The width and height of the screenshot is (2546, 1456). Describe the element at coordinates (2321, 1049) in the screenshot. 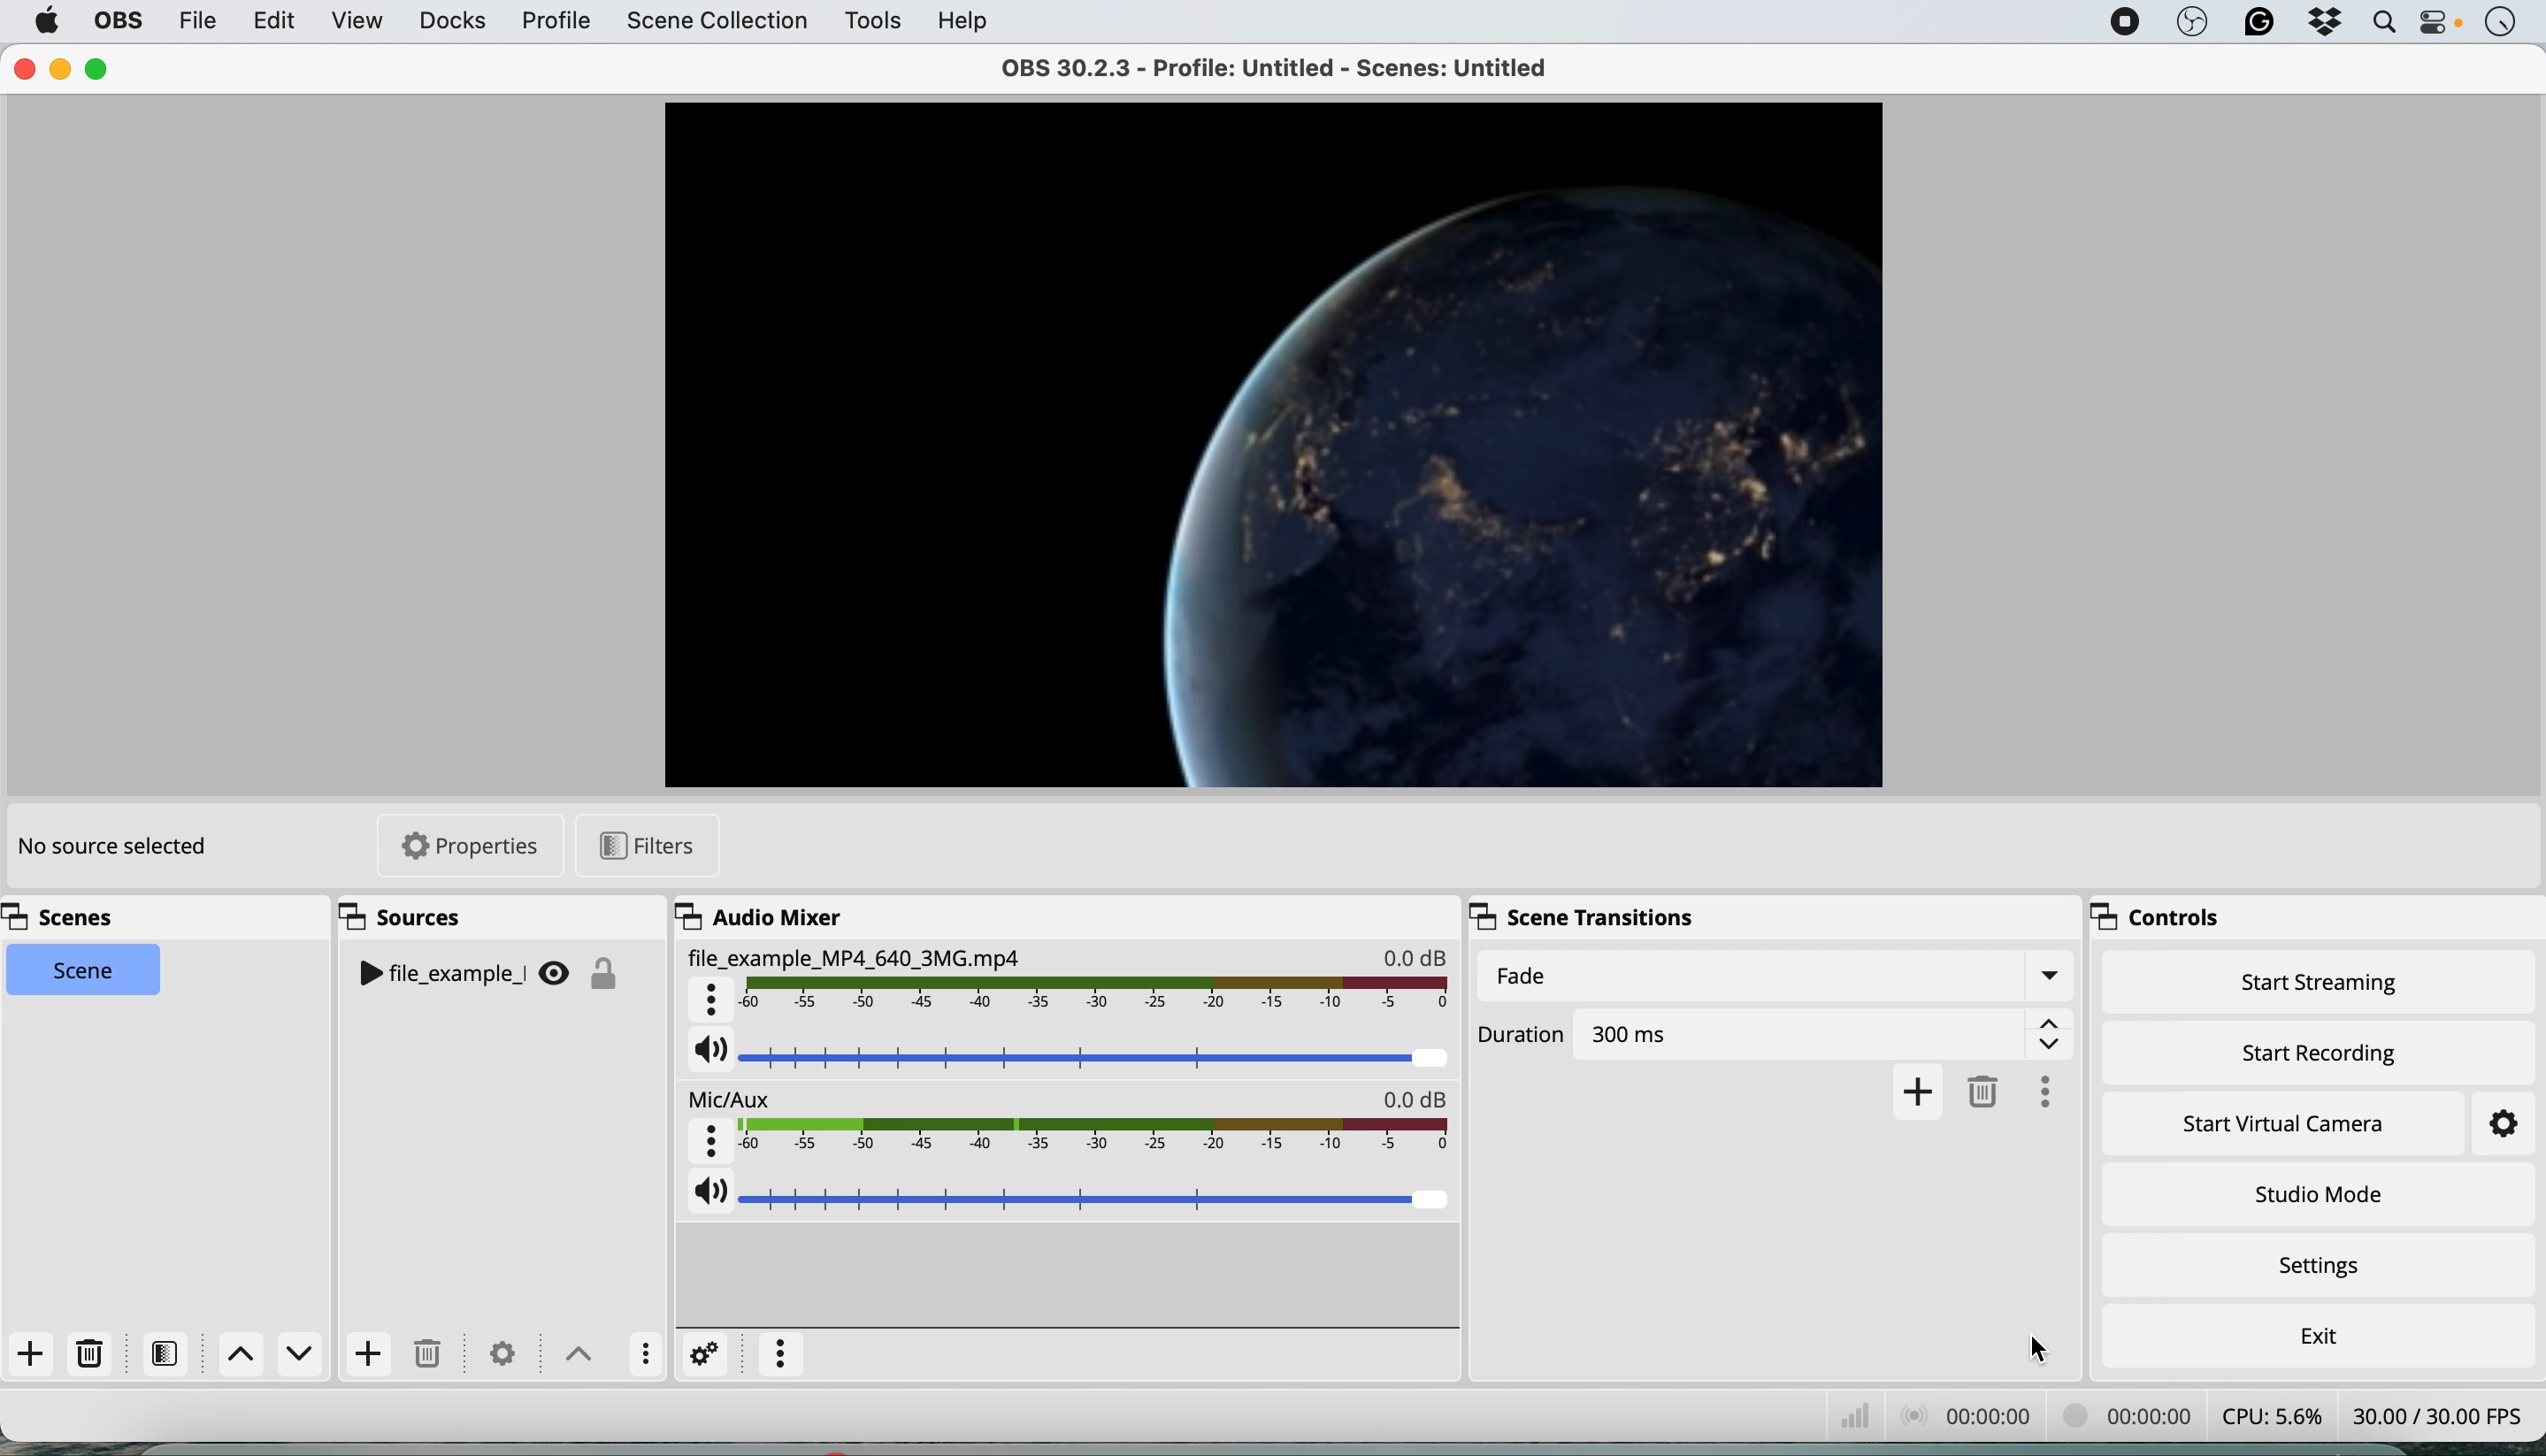

I see `start recording` at that location.